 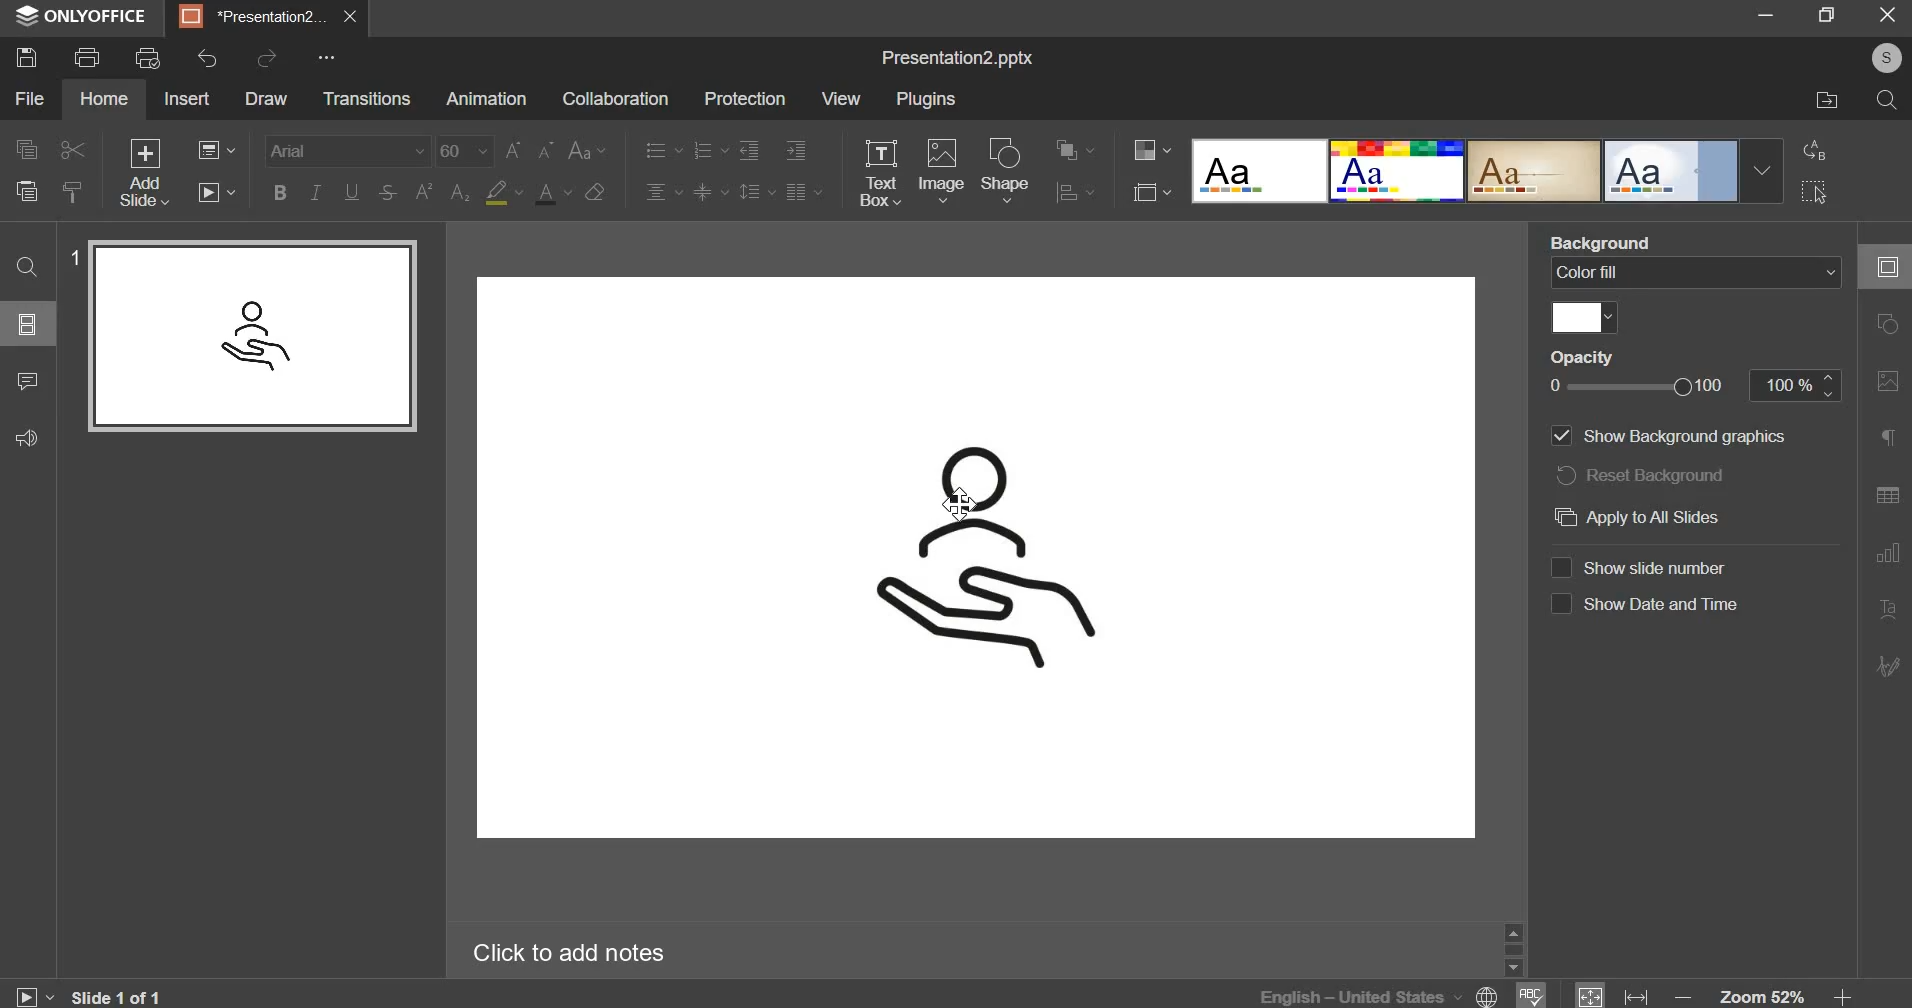 I want to click on comment, so click(x=26, y=381).